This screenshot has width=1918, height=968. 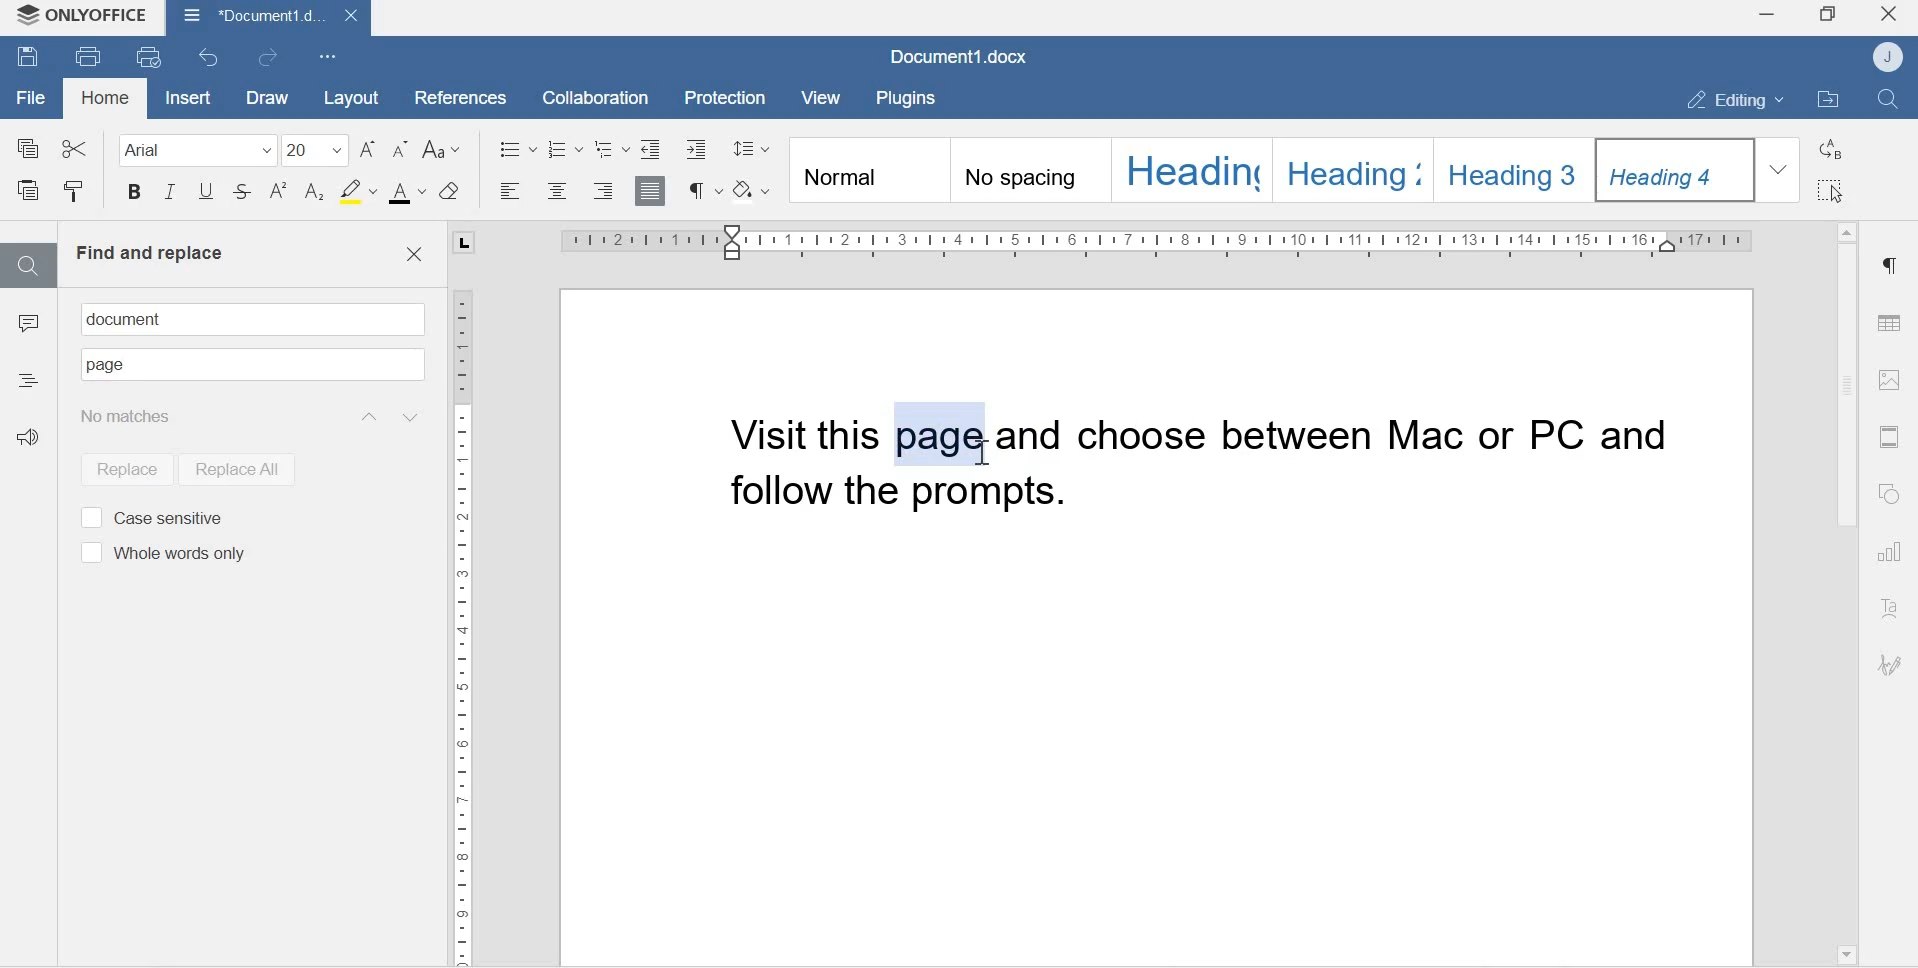 I want to click on Shading, so click(x=755, y=188).